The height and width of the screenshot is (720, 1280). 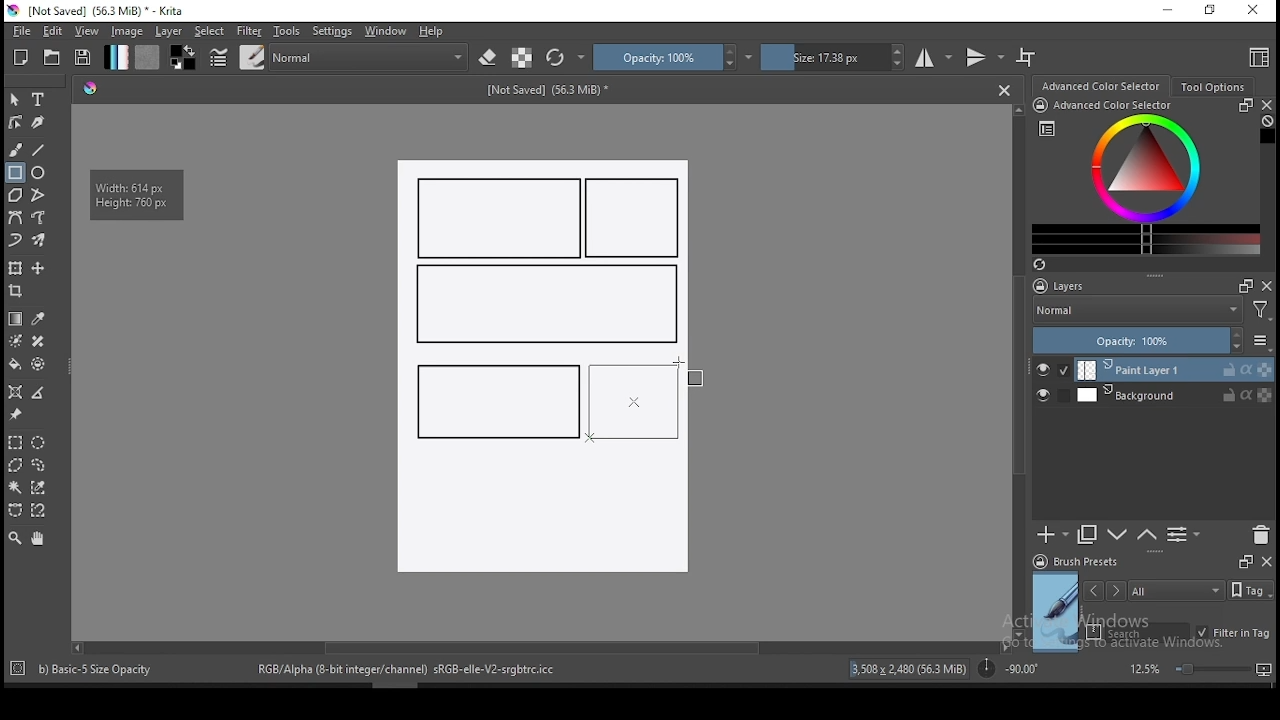 I want to click on new, so click(x=21, y=57).